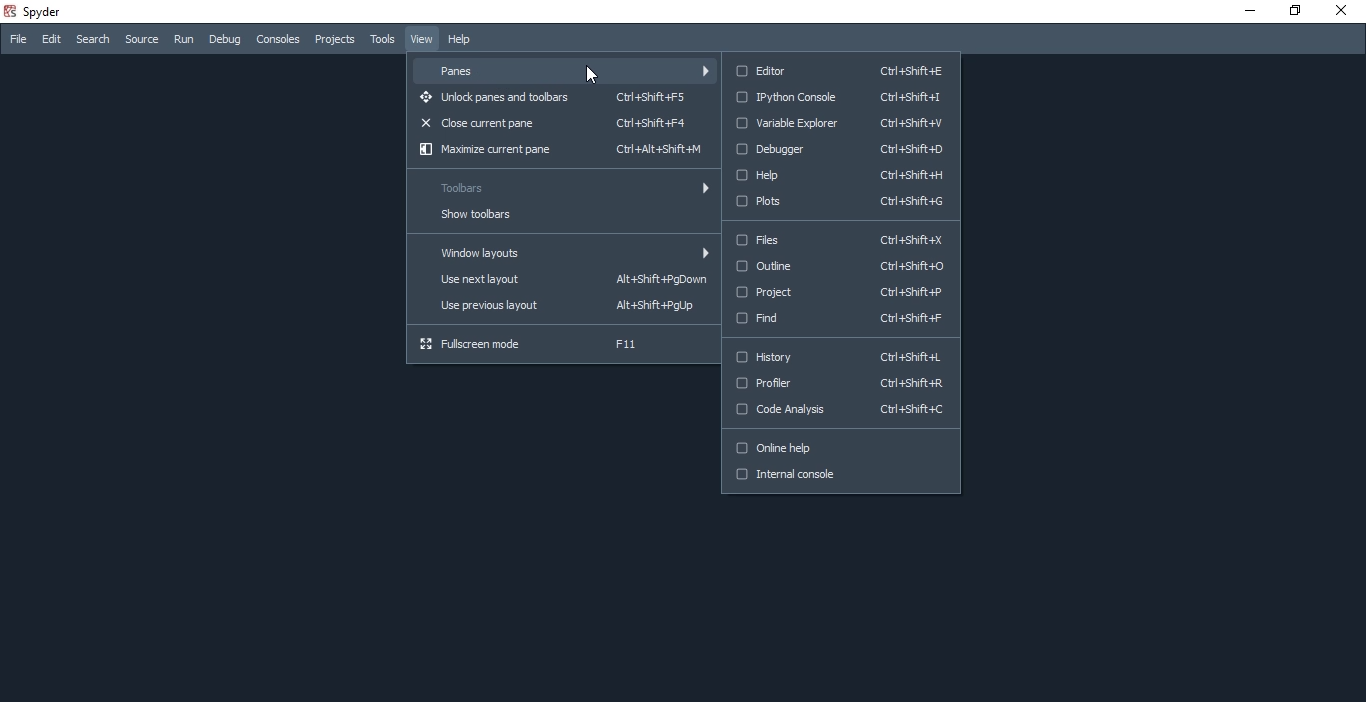  Describe the element at coordinates (591, 74) in the screenshot. I see `Cursor` at that location.